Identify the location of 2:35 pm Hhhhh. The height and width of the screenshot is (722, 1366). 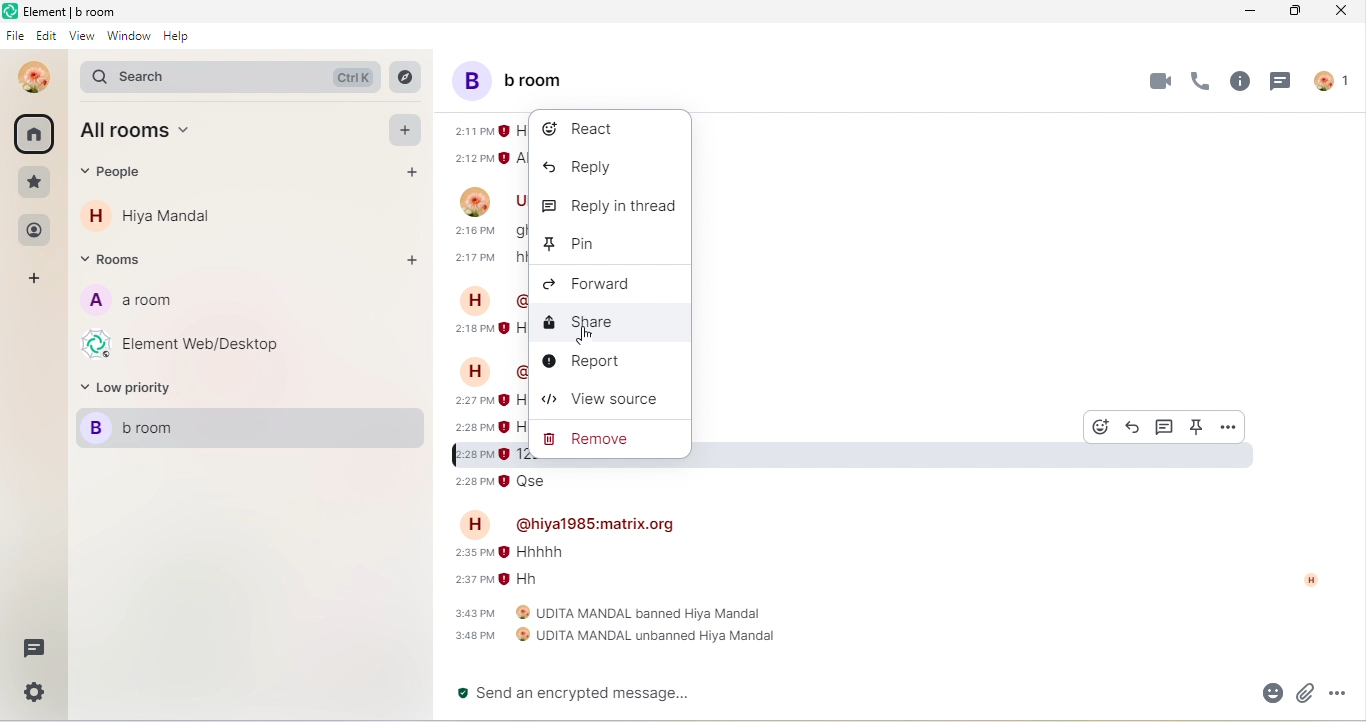
(510, 552).